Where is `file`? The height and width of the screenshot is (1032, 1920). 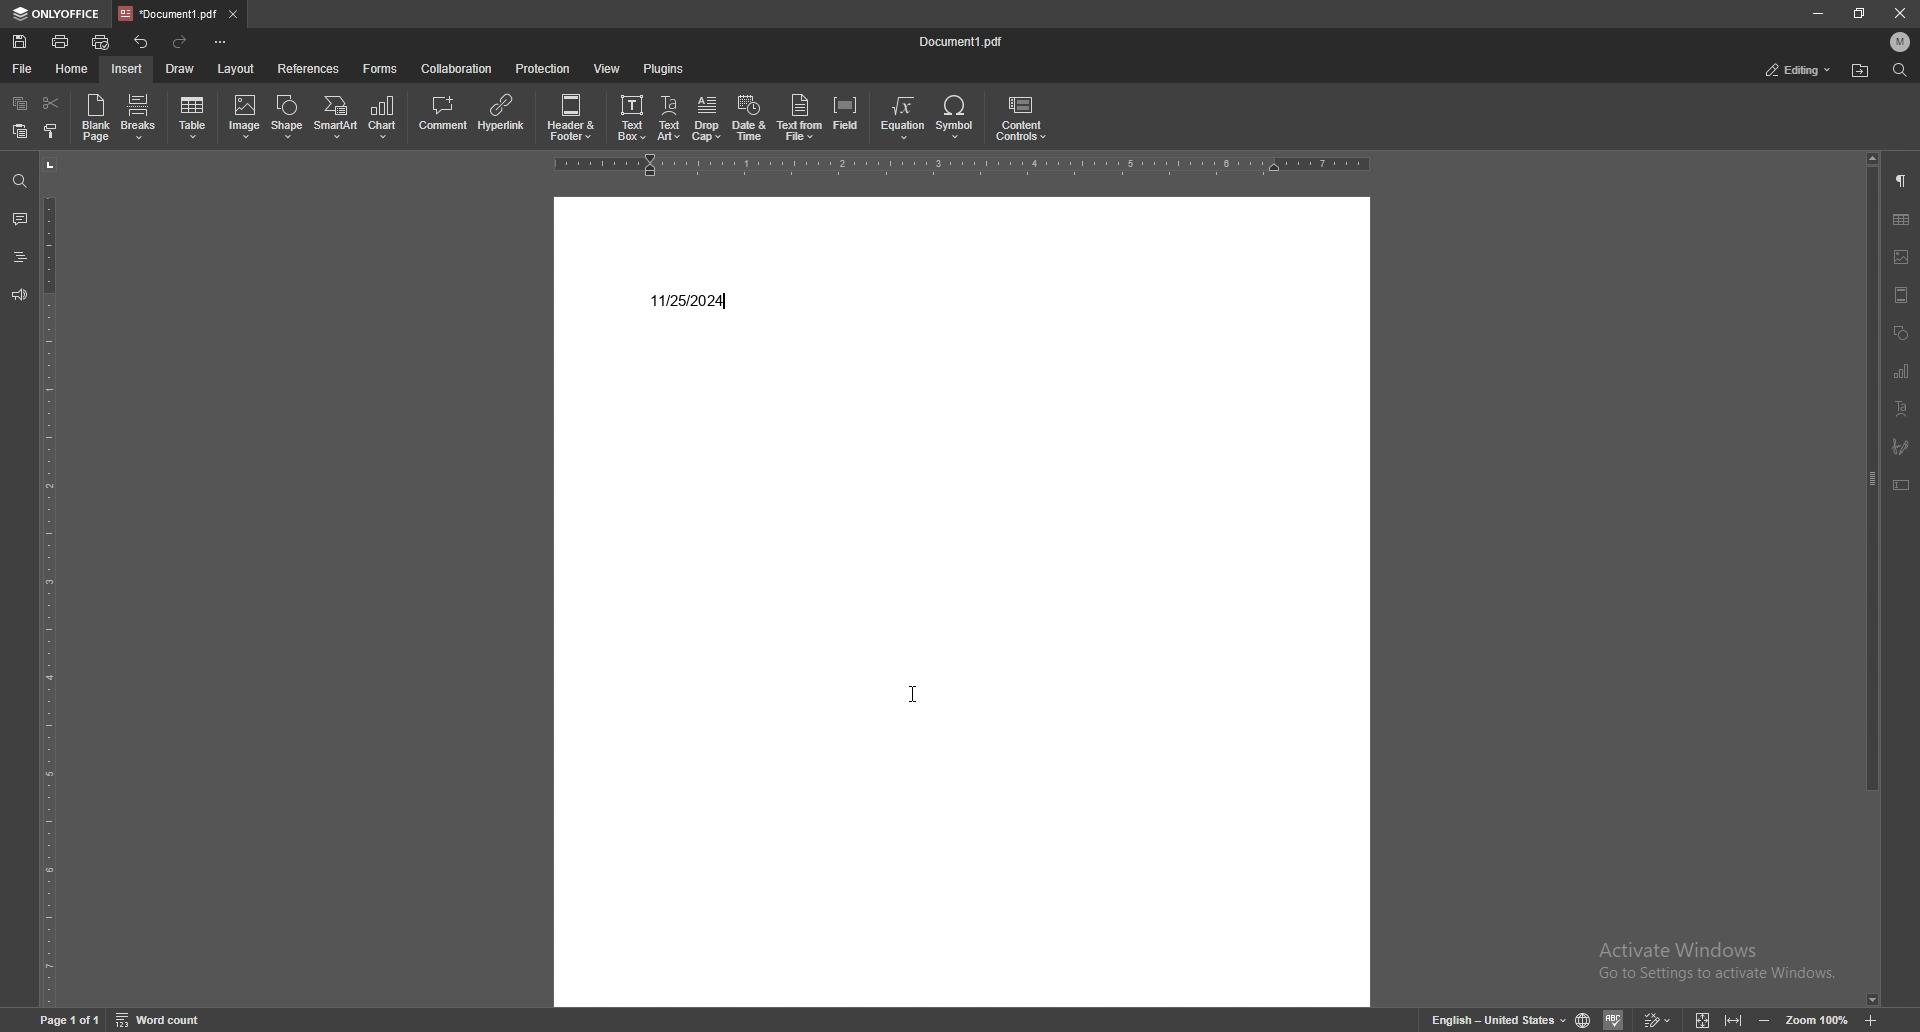 file is located at coordinates (20, 68).